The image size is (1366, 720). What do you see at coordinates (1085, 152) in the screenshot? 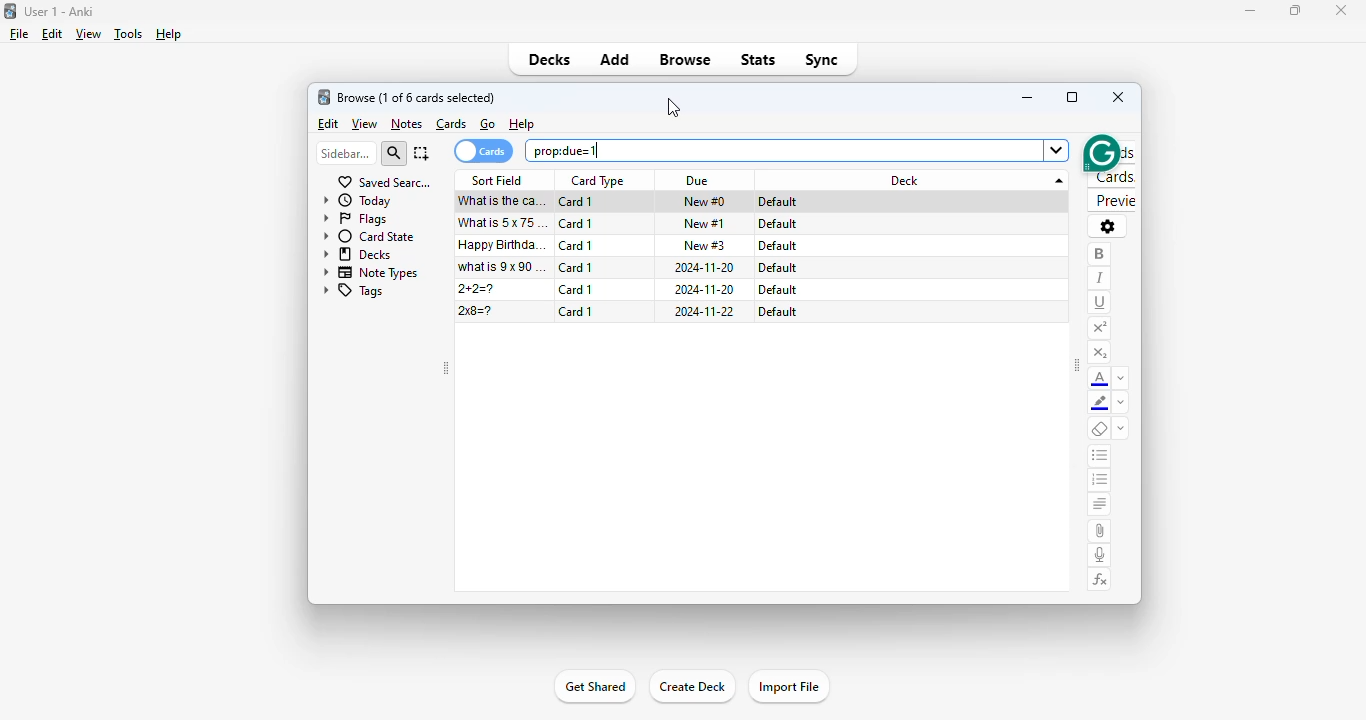
I see `grammarly extension` at bounding box center [1085, 152].